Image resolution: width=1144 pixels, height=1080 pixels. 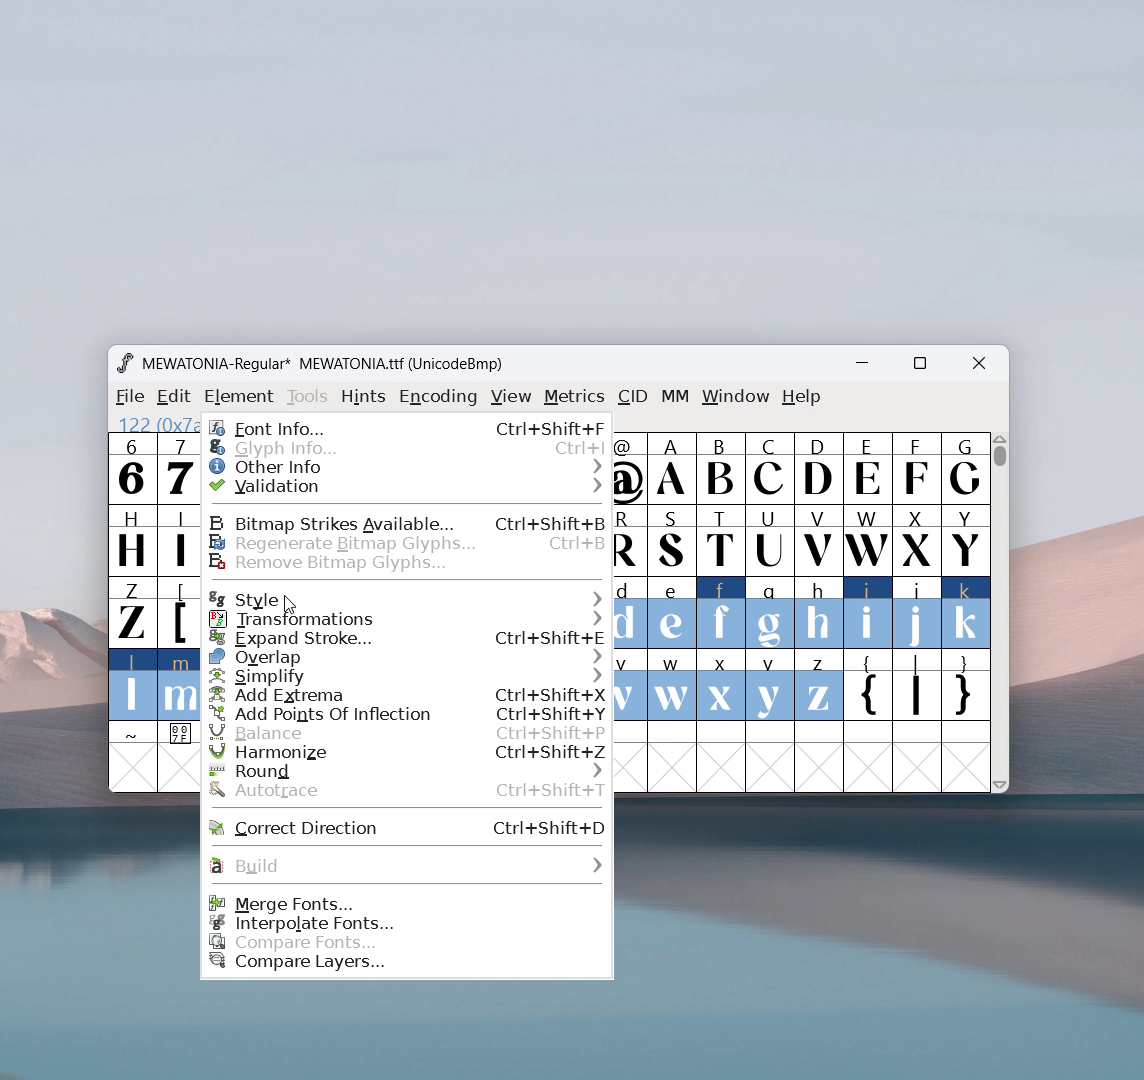 What do you see at coordinates (178, 539) in the screenshot?
I see `I` at bounding box center [178, 539].